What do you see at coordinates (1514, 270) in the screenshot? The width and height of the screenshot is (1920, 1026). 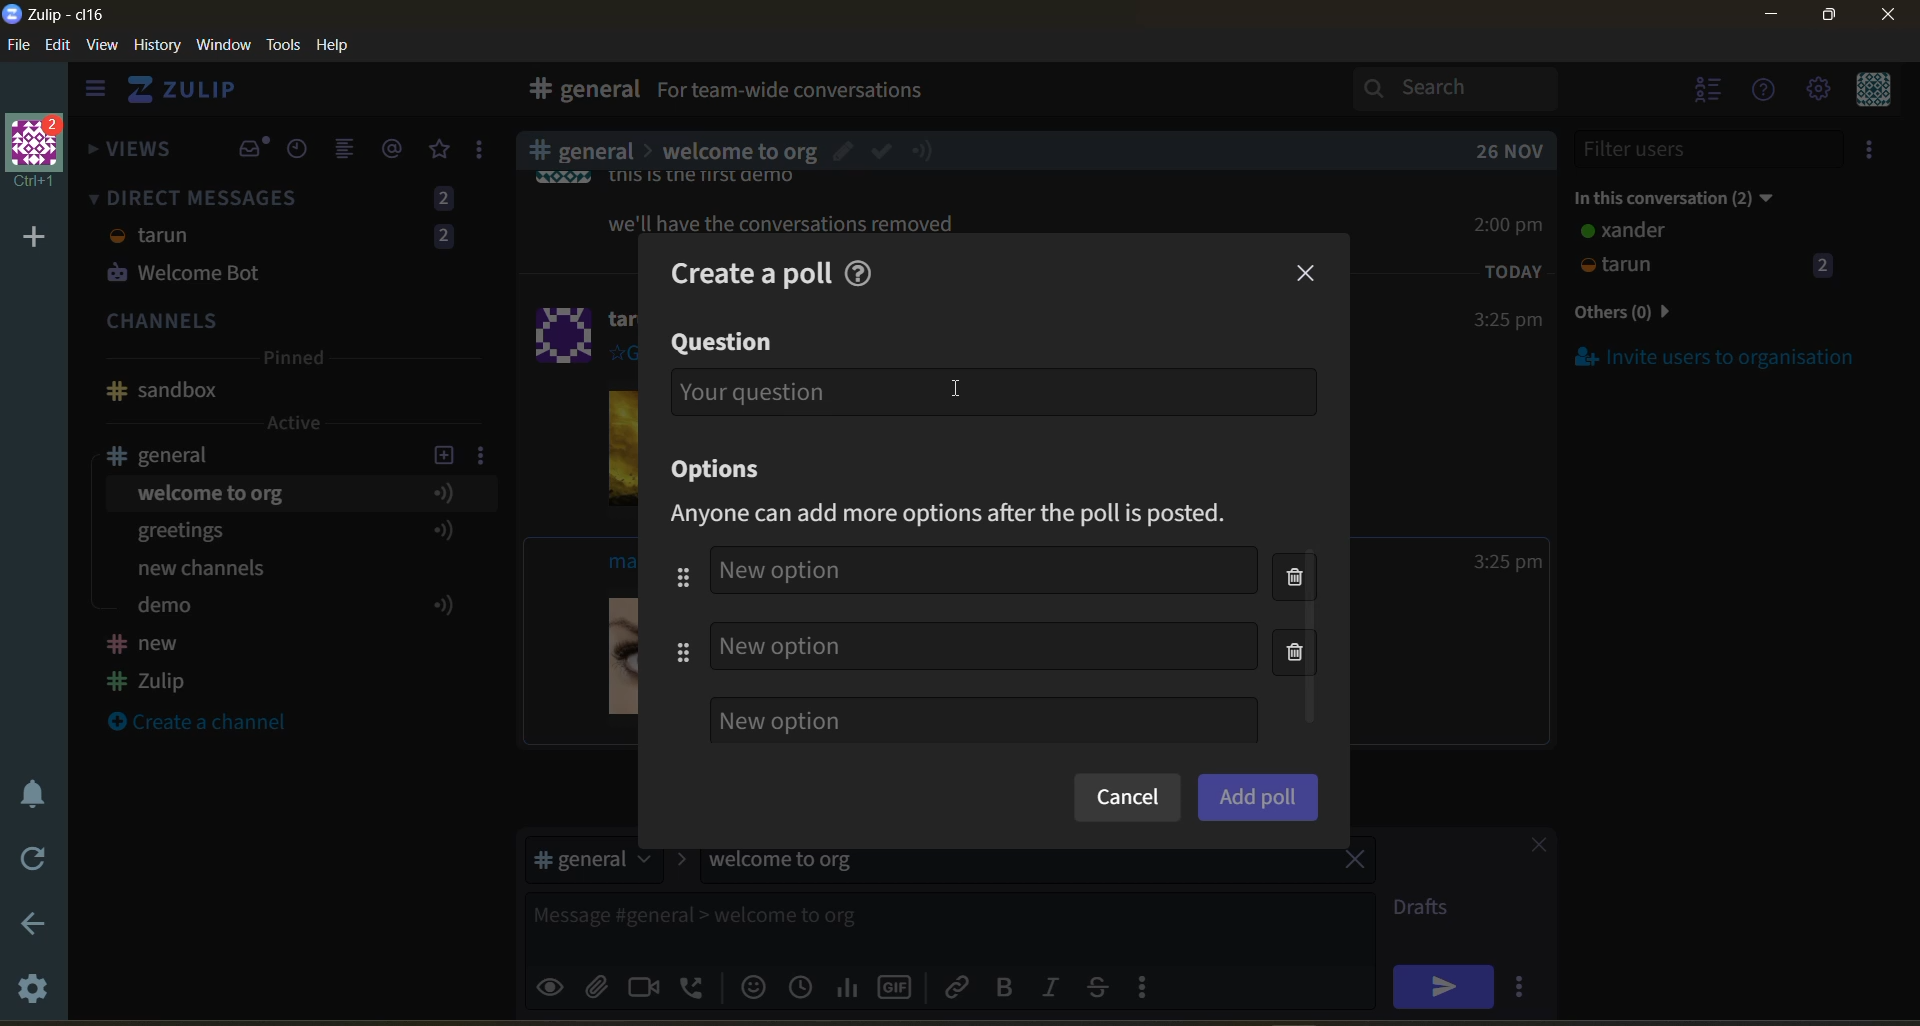 I see `today` at bounding box center [1514, 270].